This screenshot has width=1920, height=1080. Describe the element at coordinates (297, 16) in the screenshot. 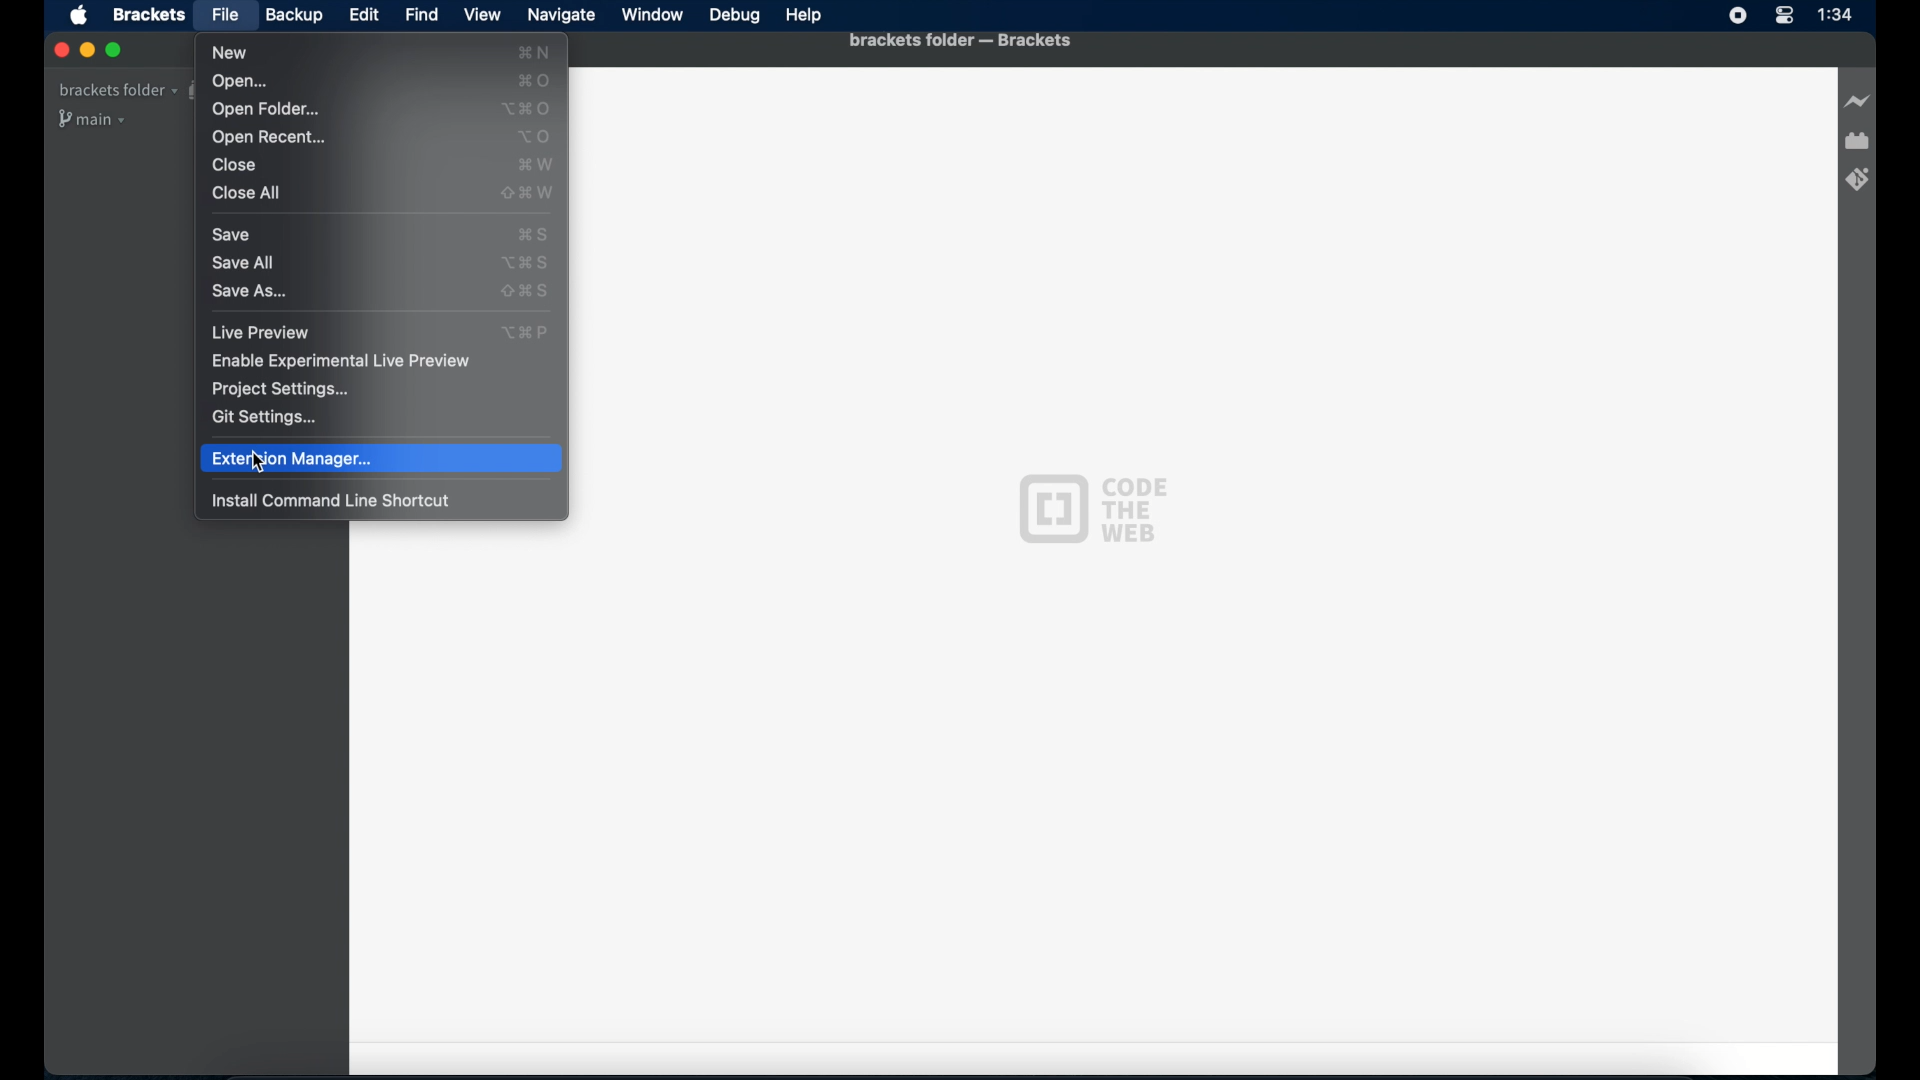

I see `Backup` at that location.